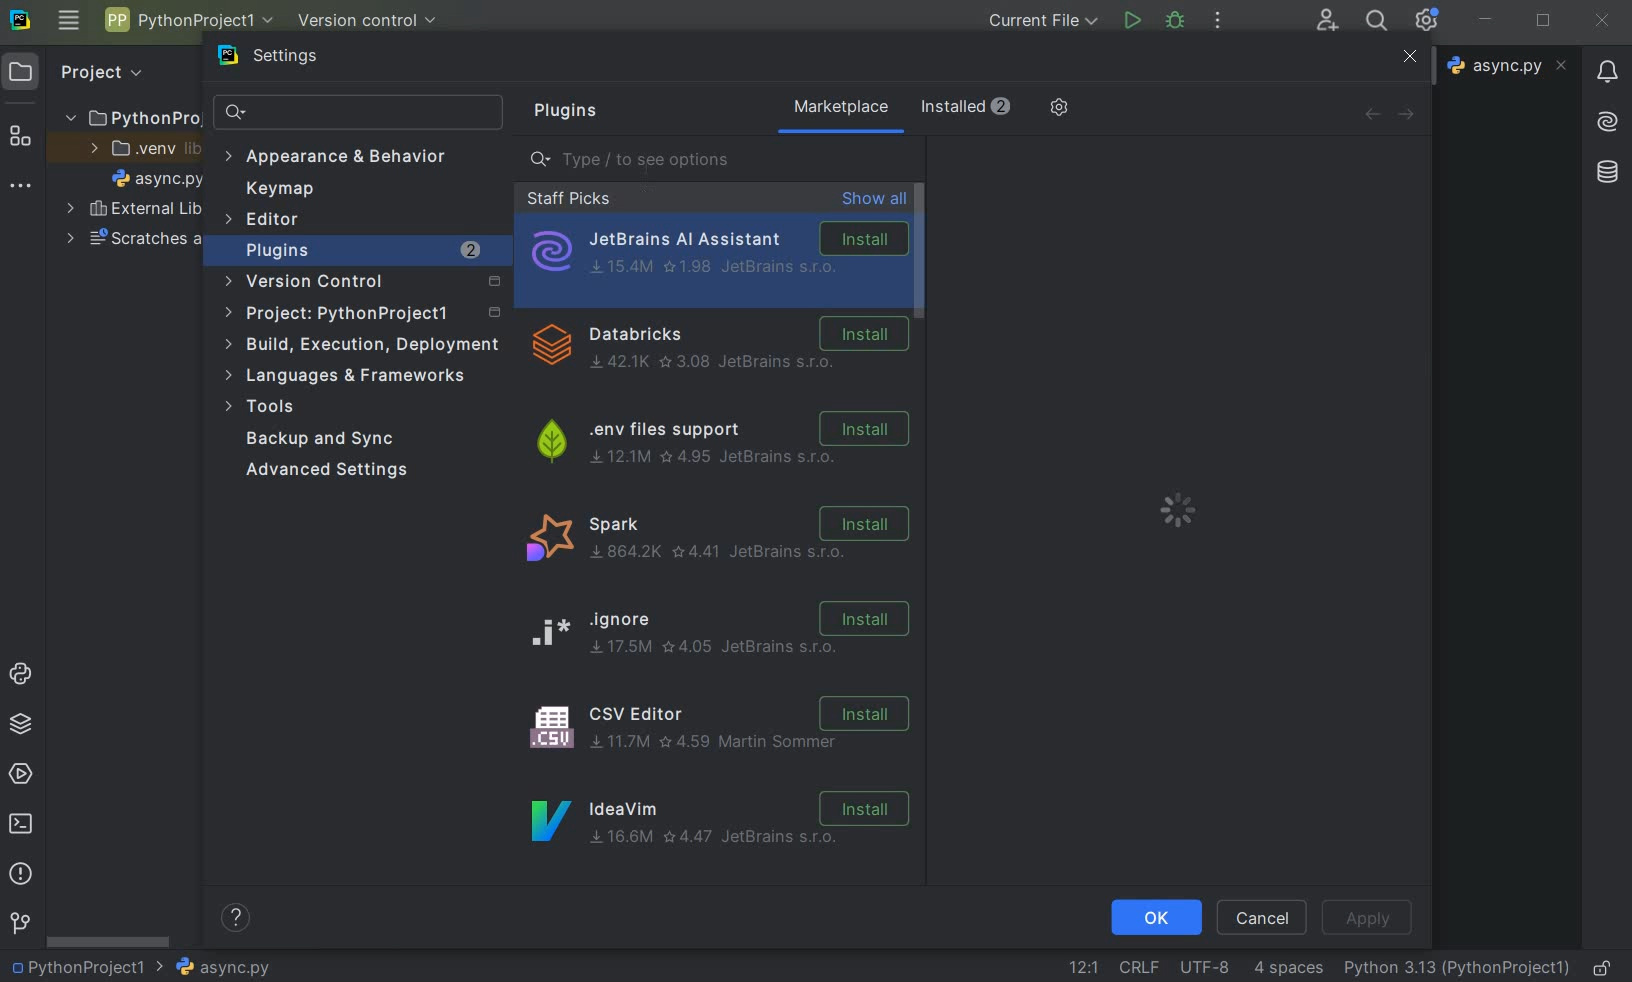  Describe the element at coordinates (360, 113) in the screenshot. I see `search settings` at that location.